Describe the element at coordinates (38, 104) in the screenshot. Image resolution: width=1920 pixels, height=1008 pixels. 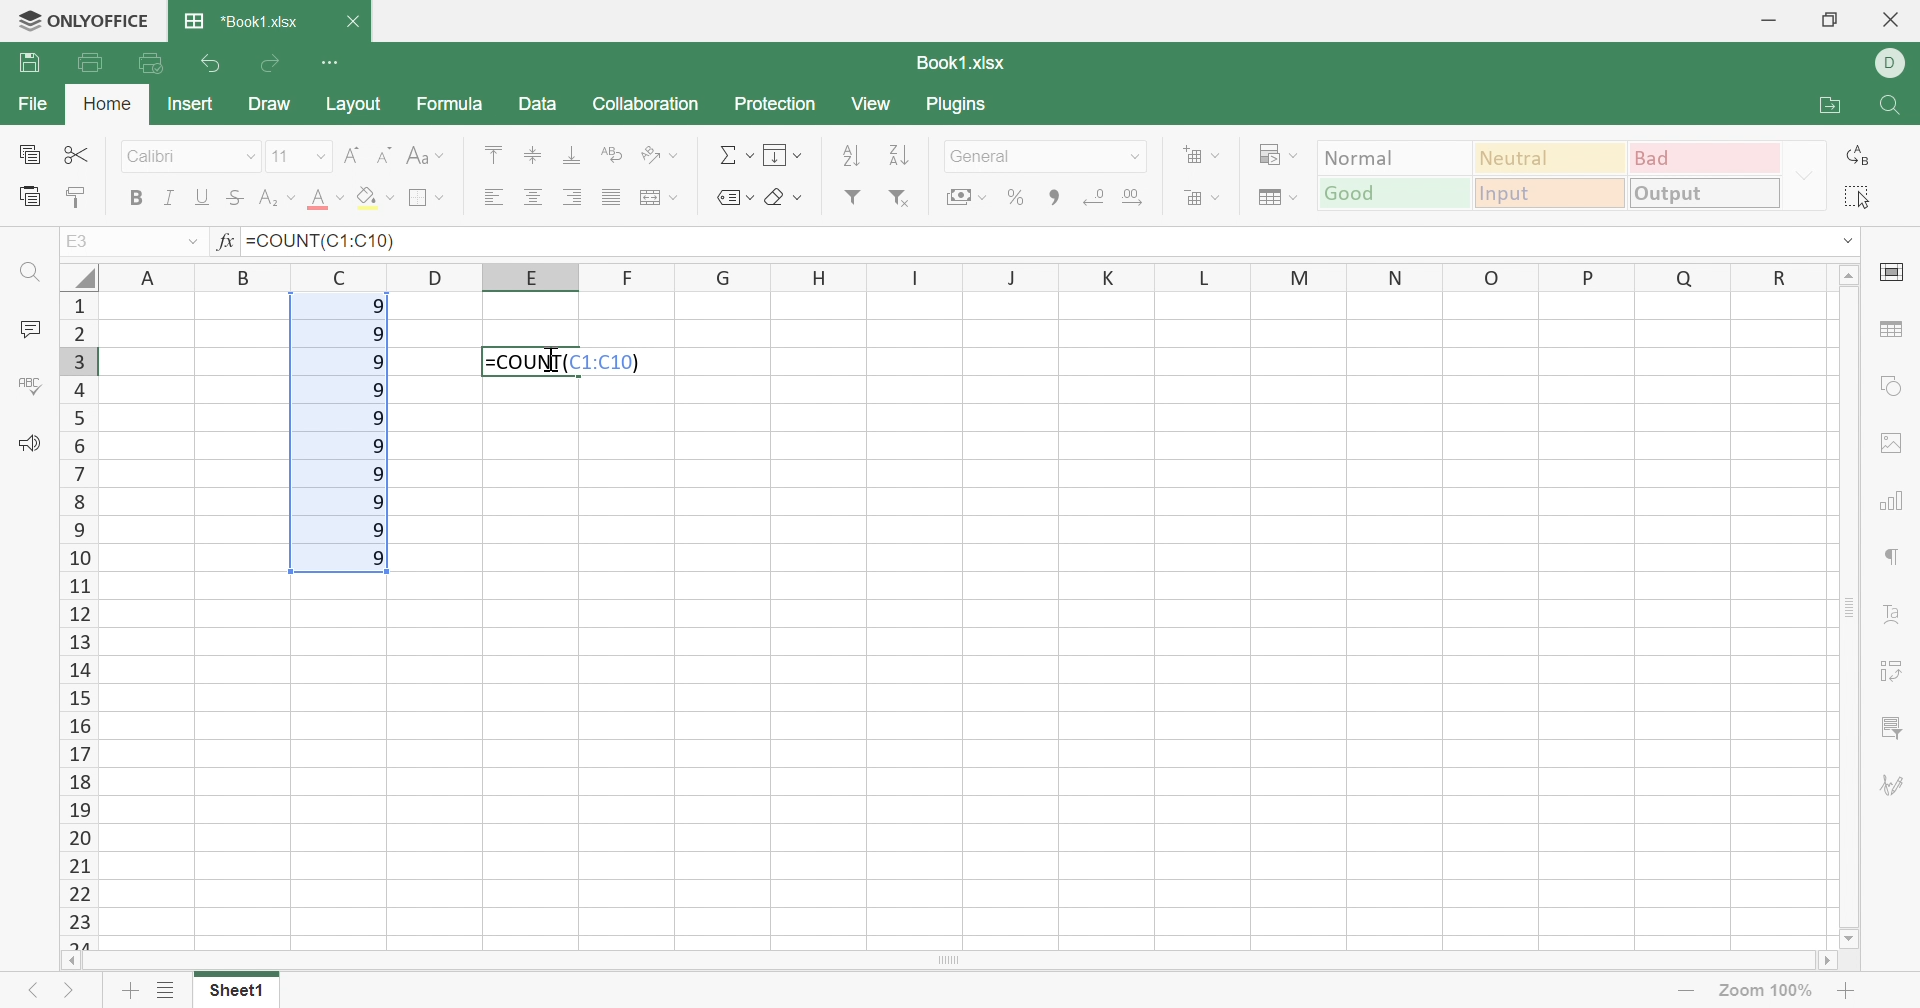
I see `File` at that location.